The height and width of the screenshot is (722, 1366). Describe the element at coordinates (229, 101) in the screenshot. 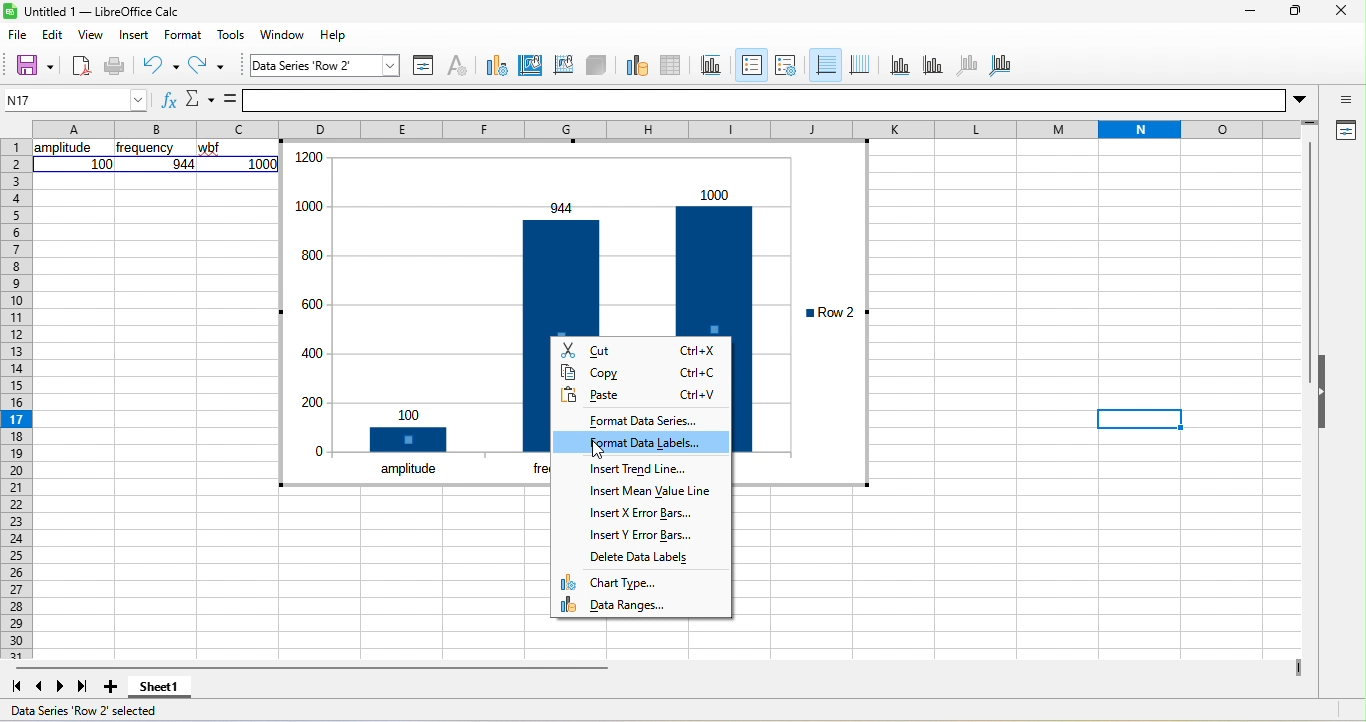

I see `formula` at that location.